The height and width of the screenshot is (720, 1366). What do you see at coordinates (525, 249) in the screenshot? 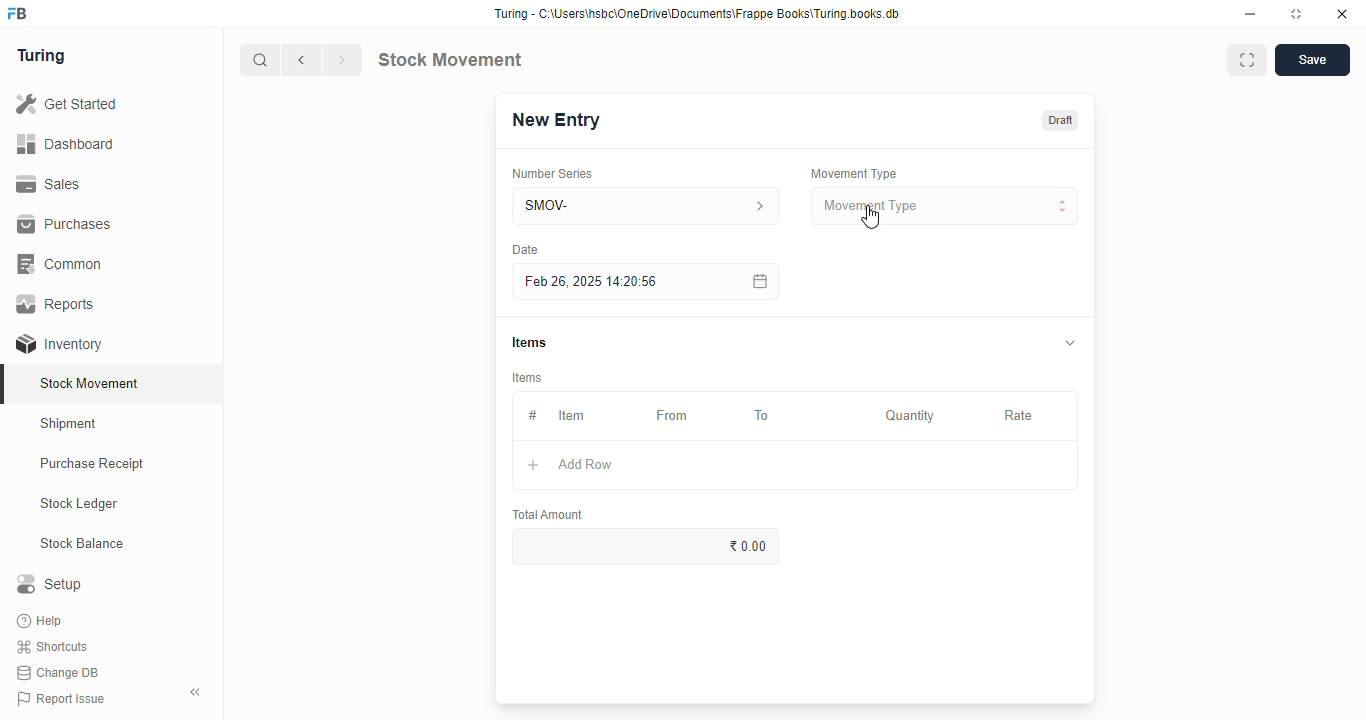
I see `Date` at bounding box center [525, 249].